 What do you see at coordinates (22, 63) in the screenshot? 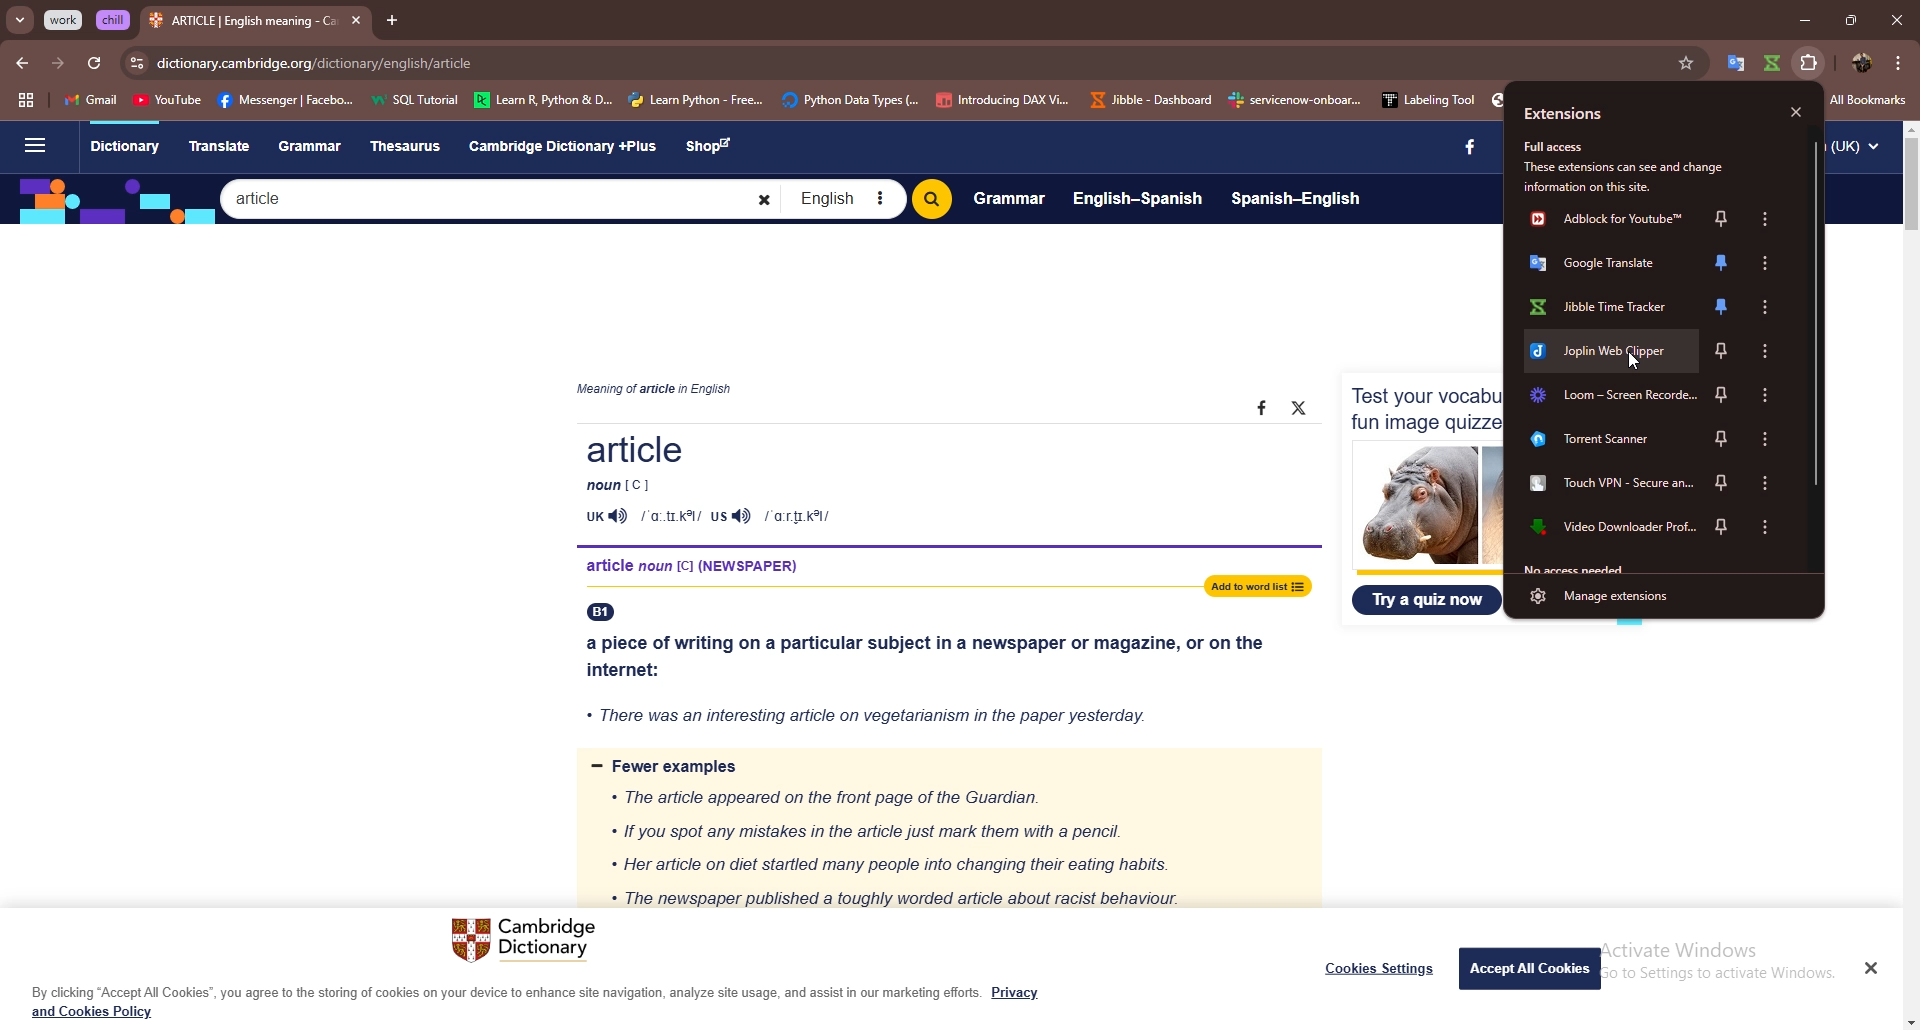
I see `back` at bounding box center [22, 63].